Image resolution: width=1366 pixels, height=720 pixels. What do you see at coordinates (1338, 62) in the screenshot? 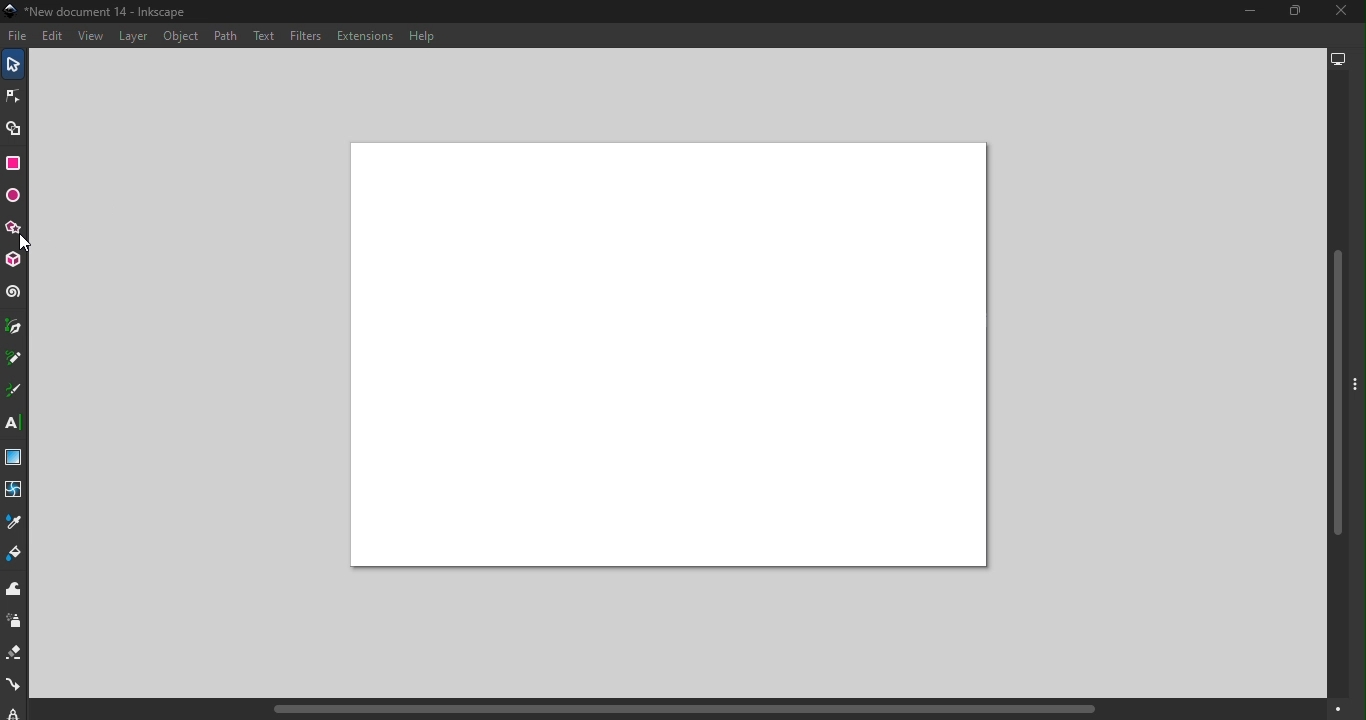
I see `Display options` at bounding box center [1338, 62].